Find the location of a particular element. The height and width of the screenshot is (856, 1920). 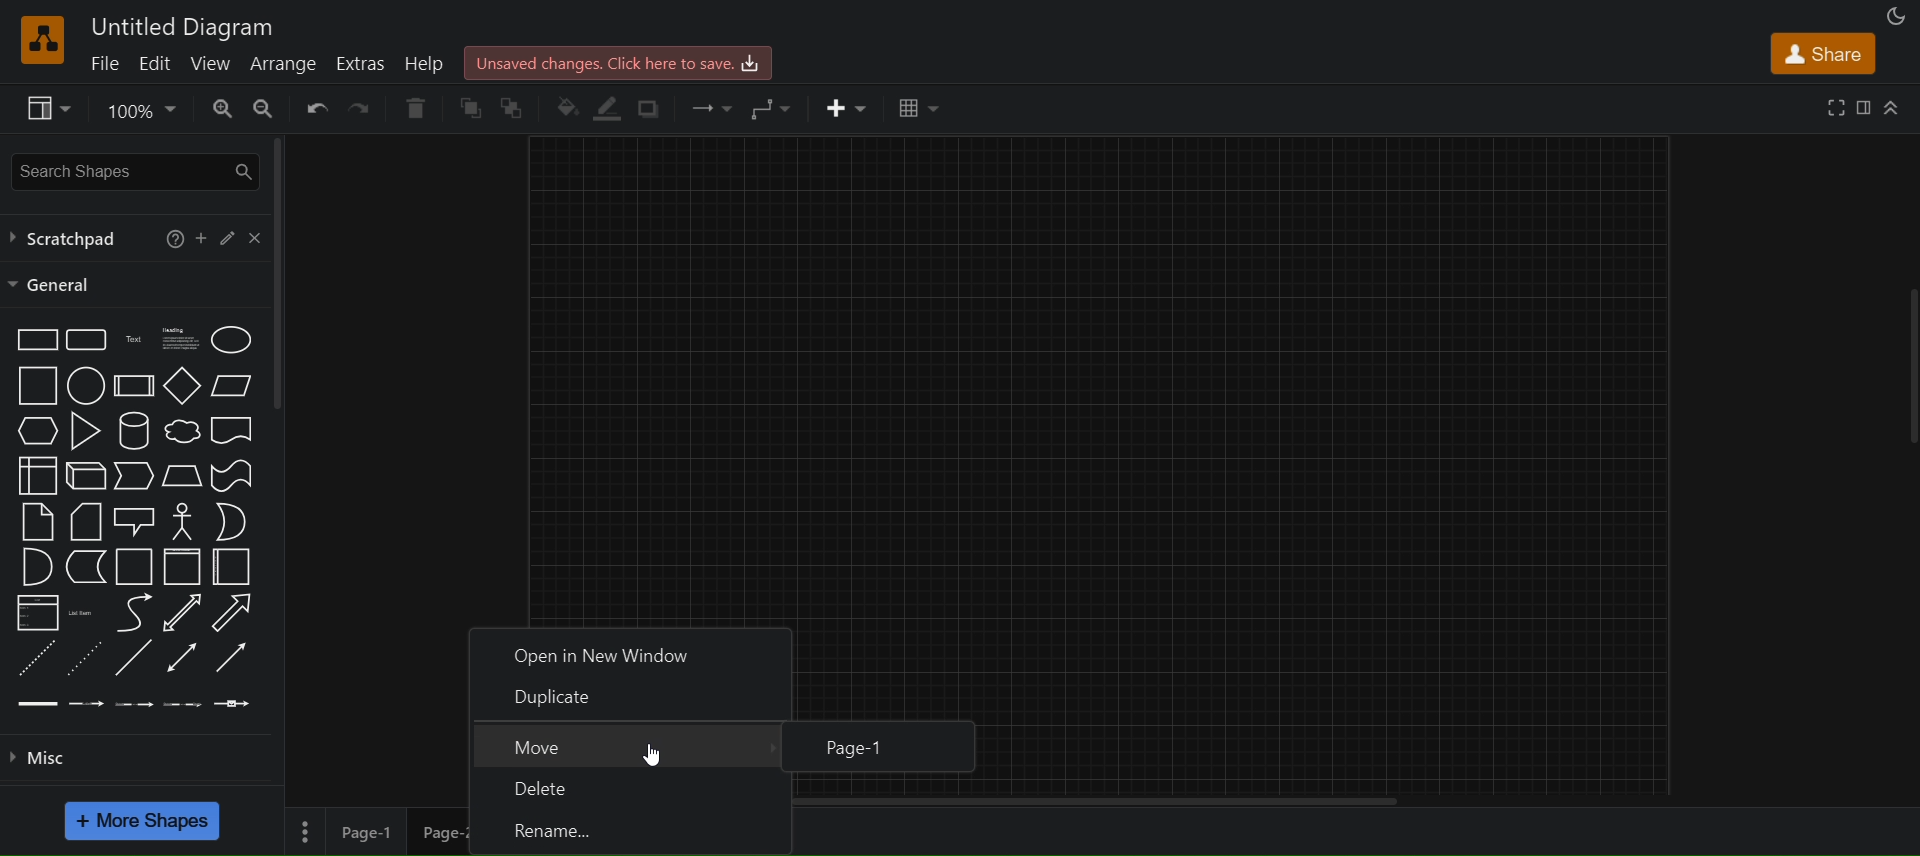

insert is located at coordinates (847, 107).